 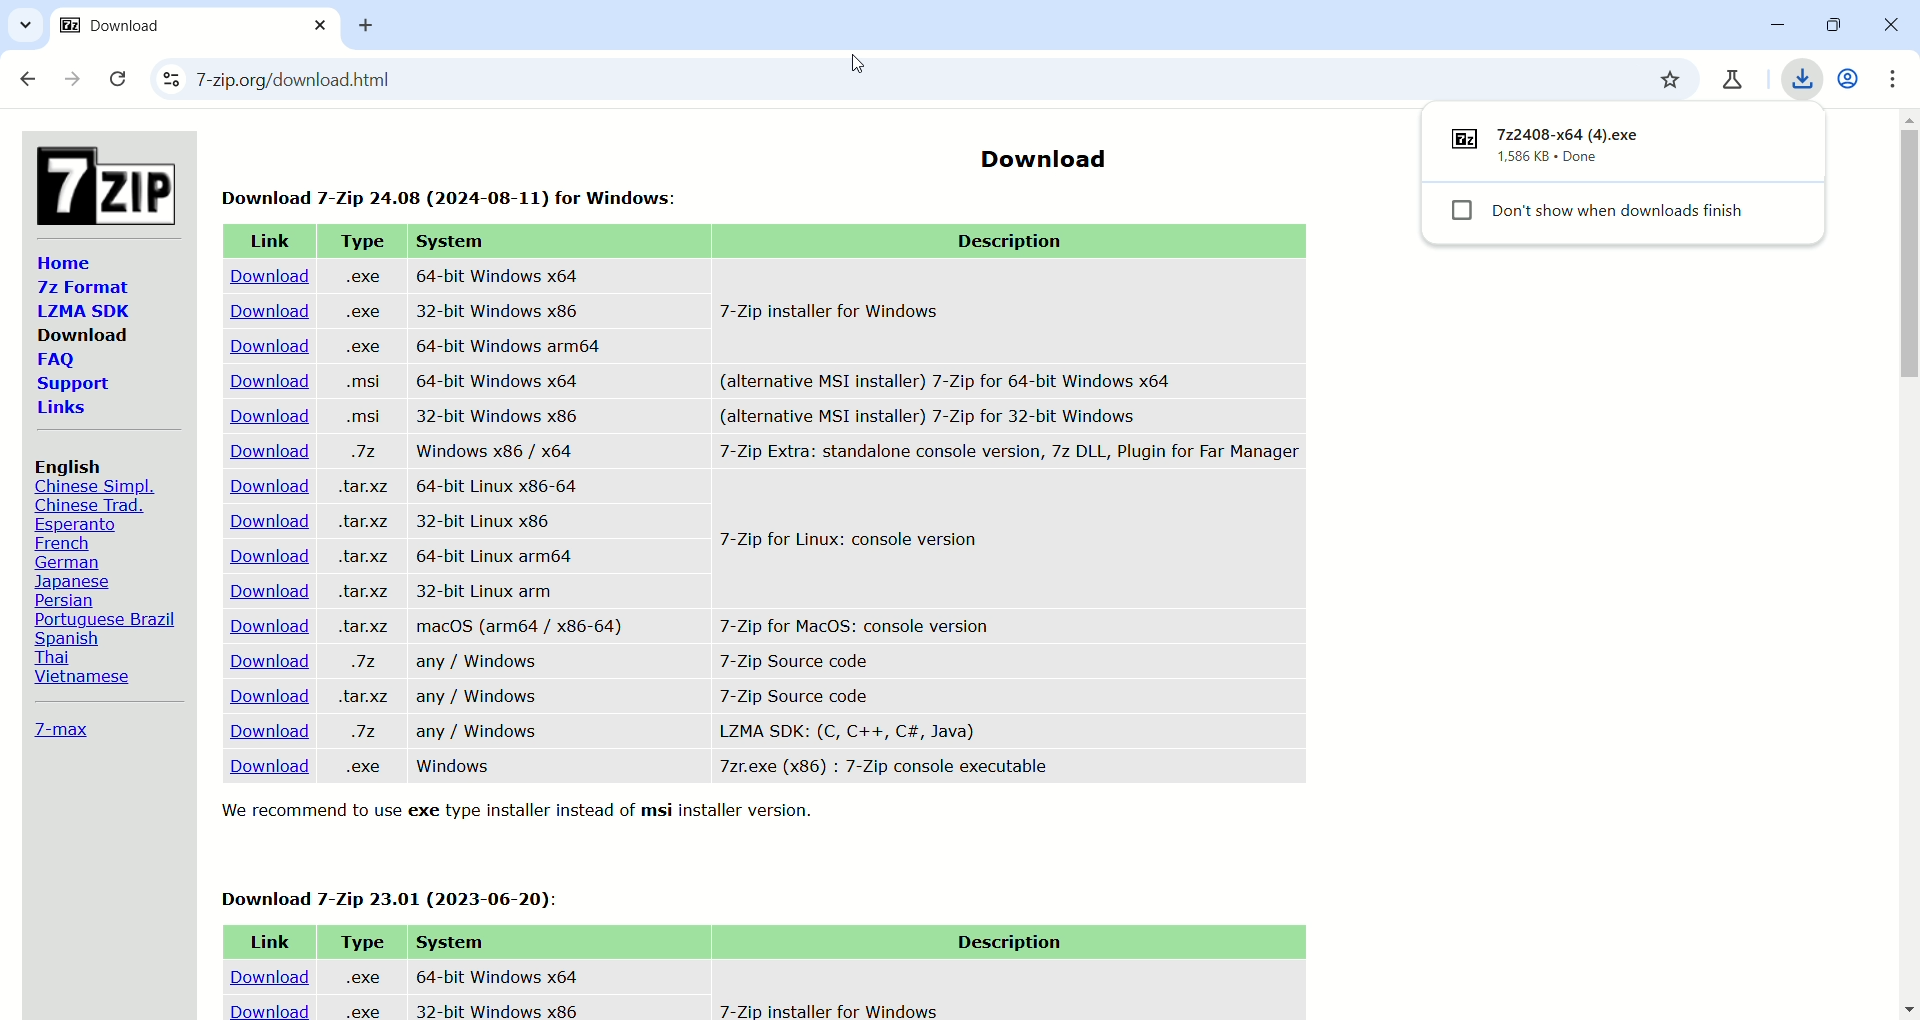 I want to click on Download 7-Zip 24.08 (2024-08-11) for Windows:, so click(x=456, y=192).